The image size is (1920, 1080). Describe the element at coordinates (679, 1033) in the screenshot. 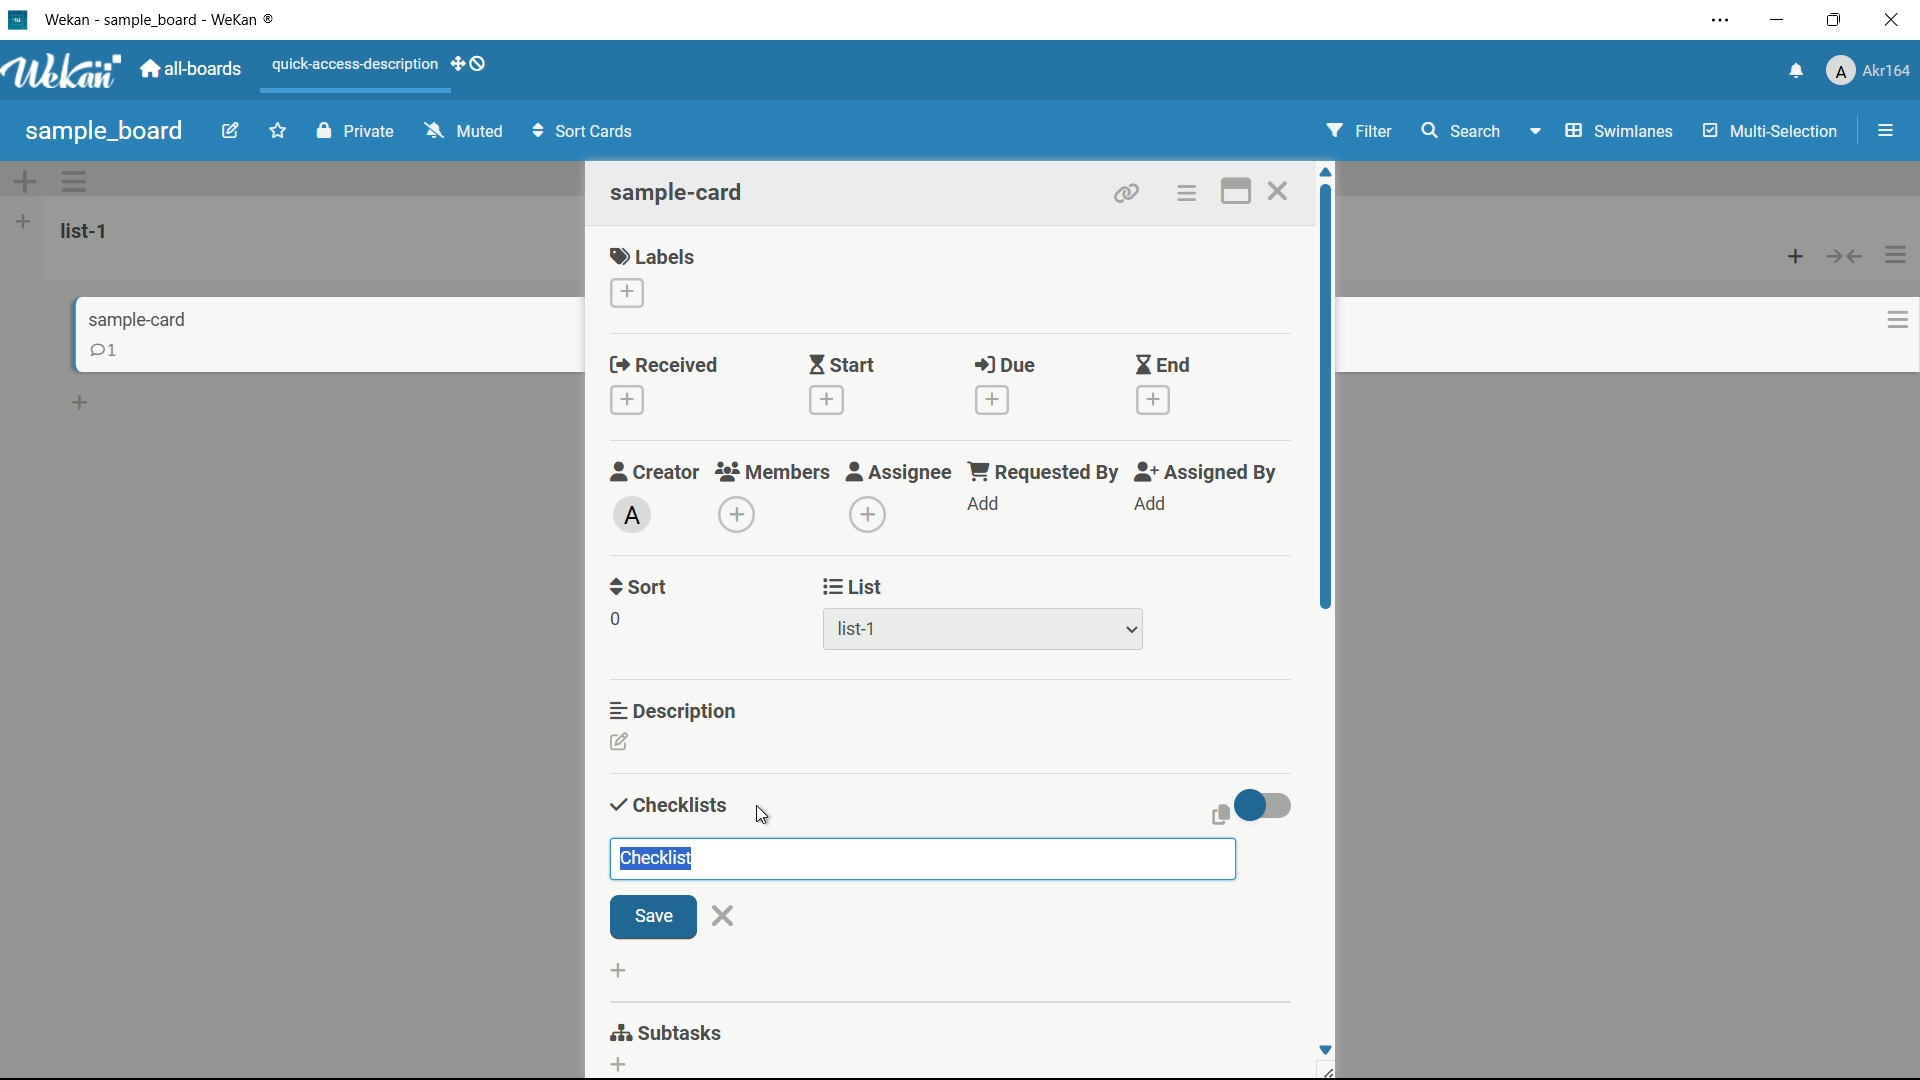

I see `Subtasks` at that location.